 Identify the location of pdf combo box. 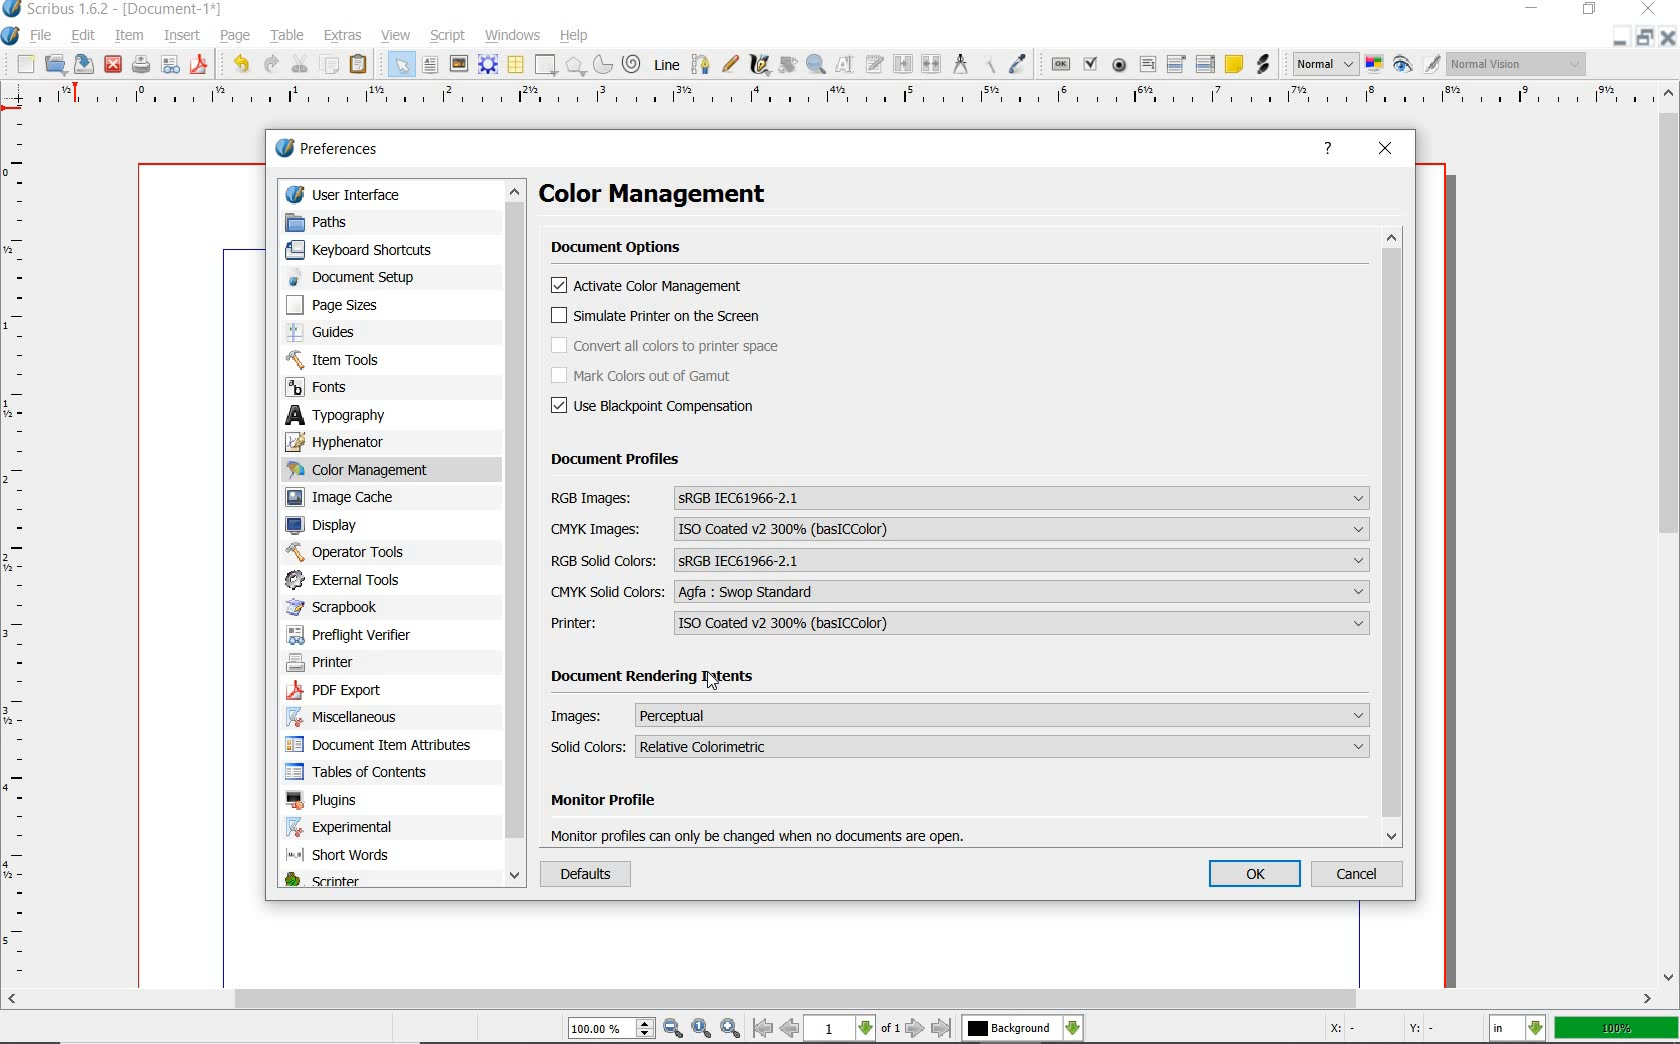
(1180, 63).